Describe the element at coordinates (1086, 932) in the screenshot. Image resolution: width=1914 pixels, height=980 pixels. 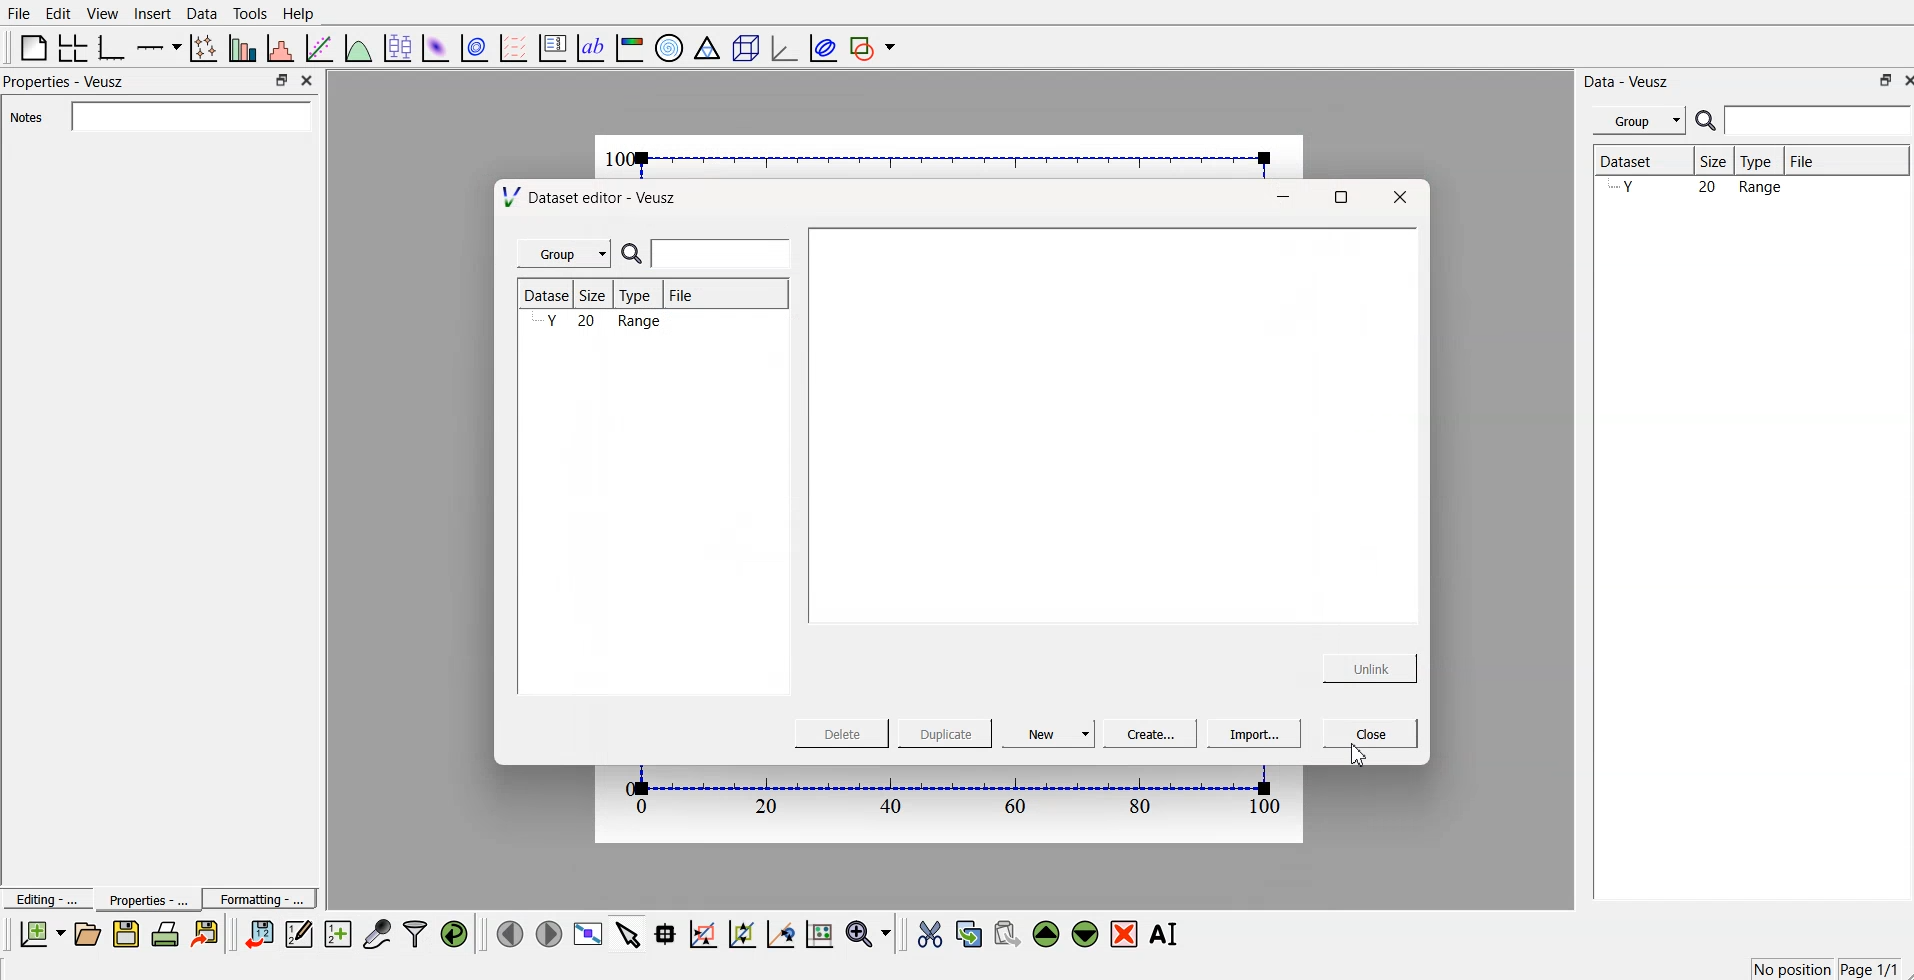
I see `move down` at that location.